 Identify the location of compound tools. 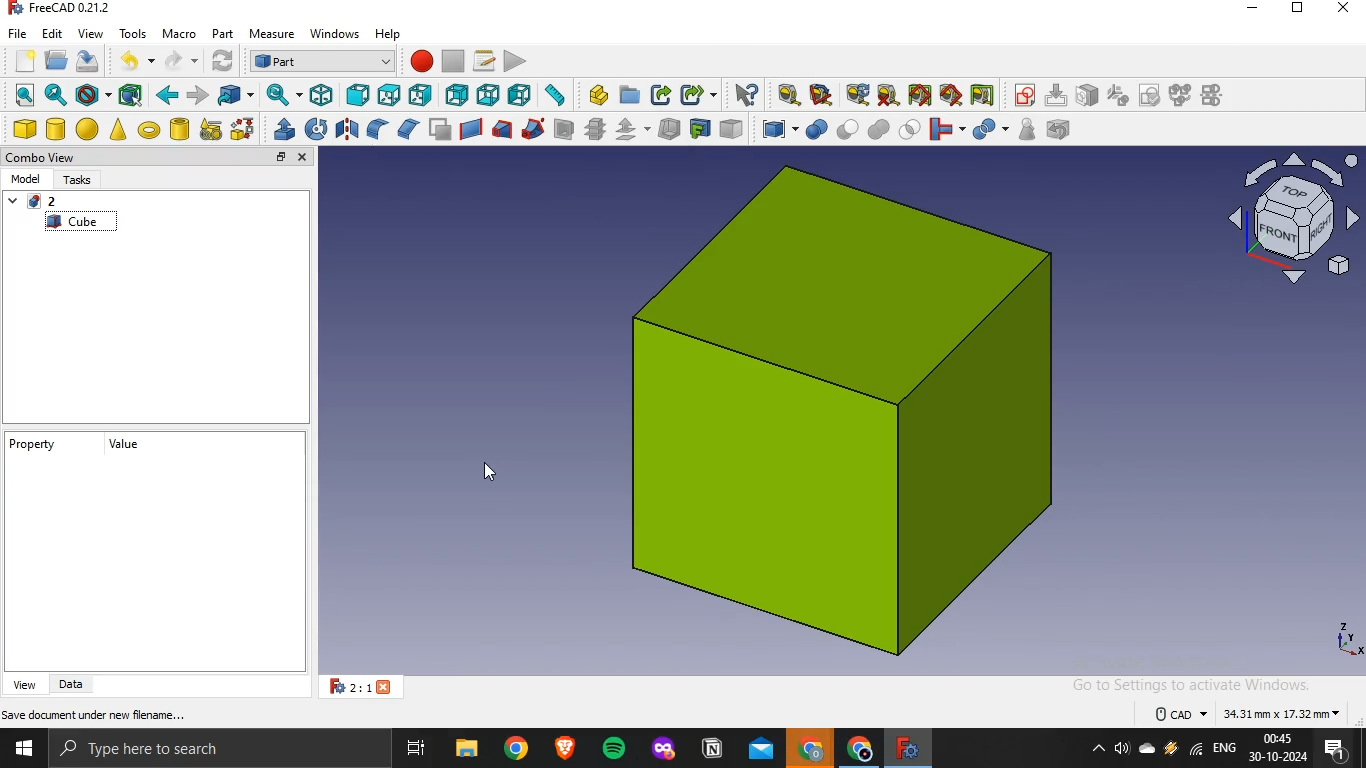
(777, 128).